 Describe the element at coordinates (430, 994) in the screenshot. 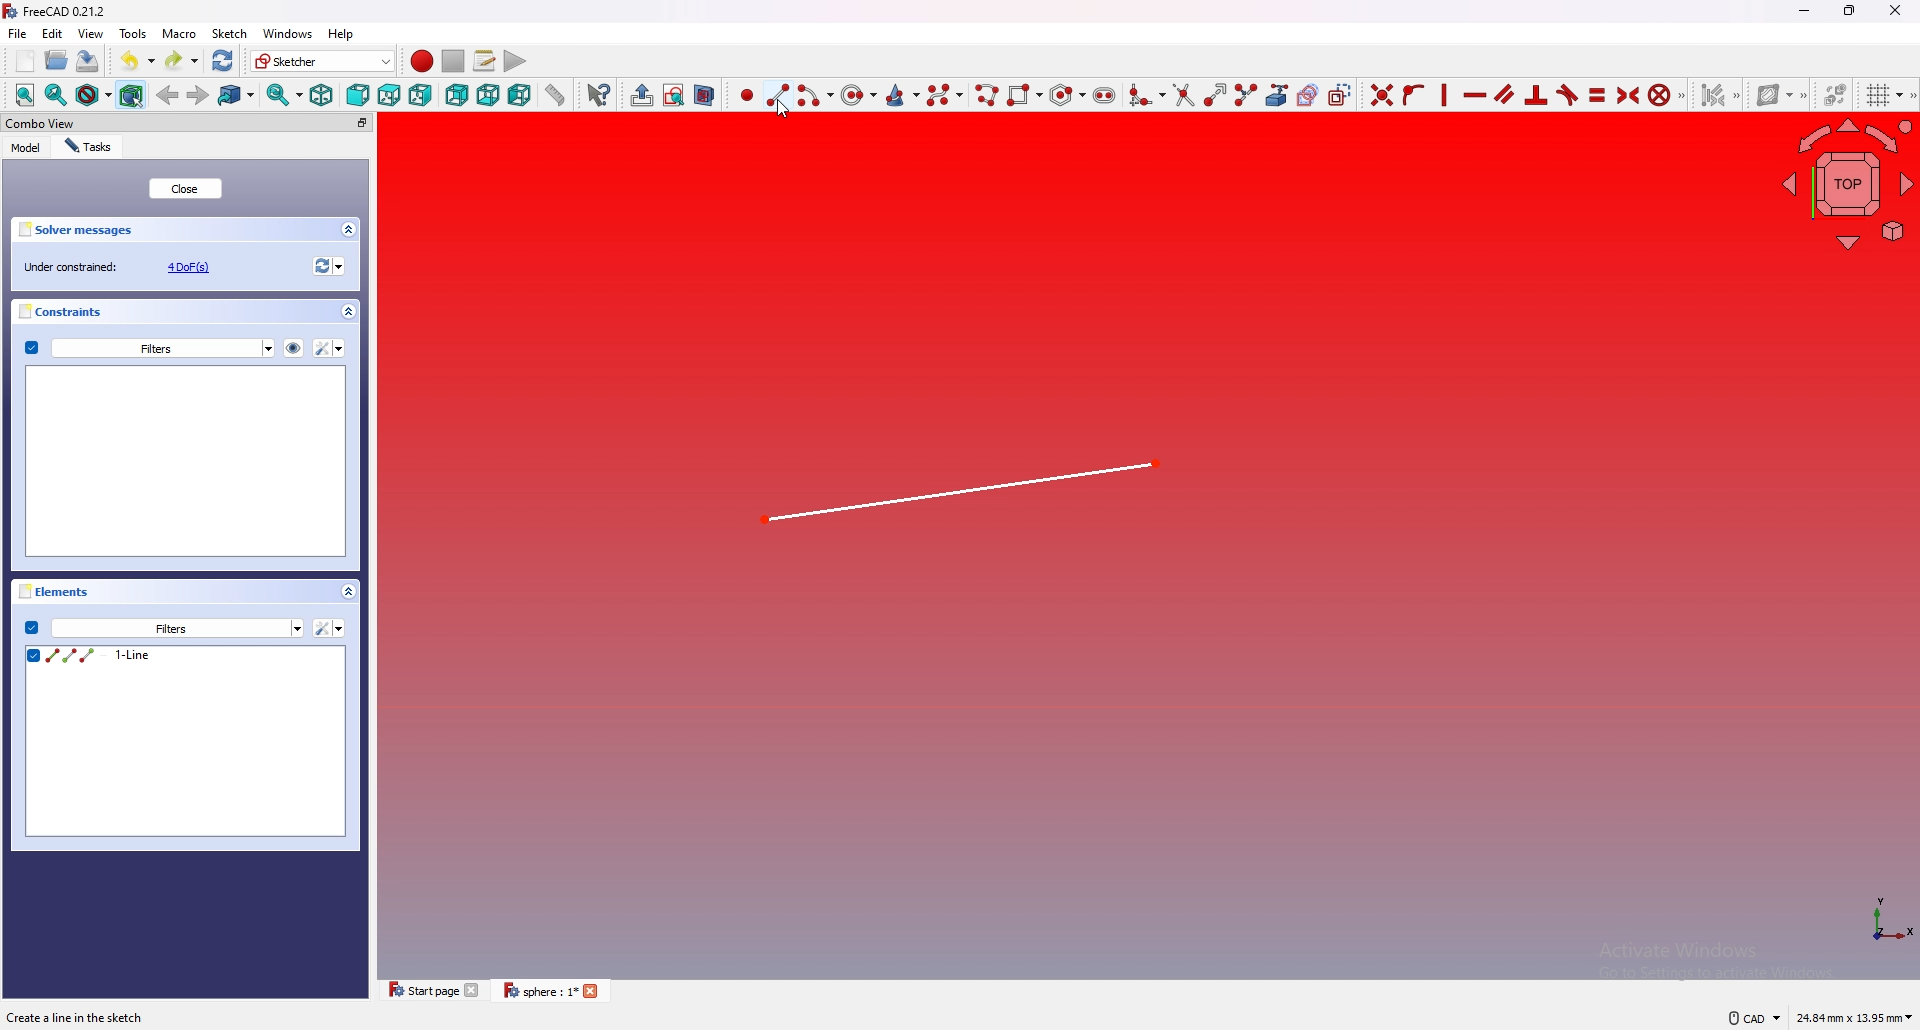

I see `Start page` at that location.